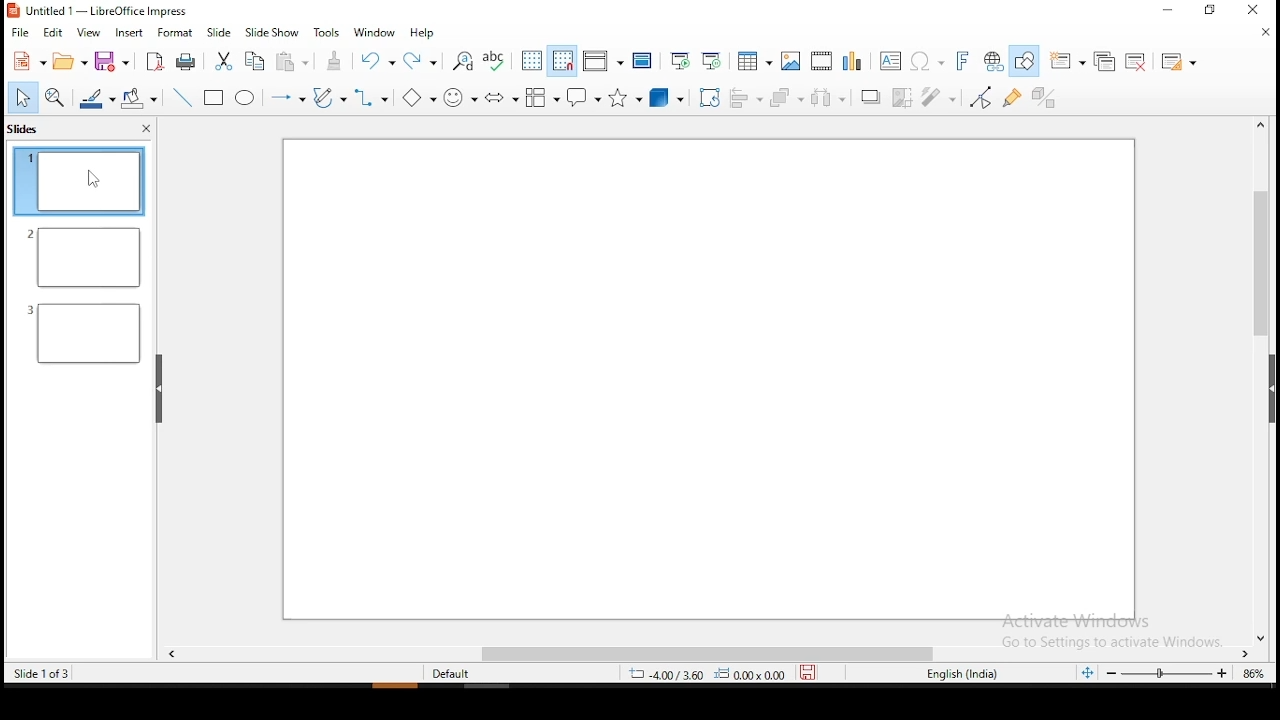  I want to click on ellipse, so click(247, 100).